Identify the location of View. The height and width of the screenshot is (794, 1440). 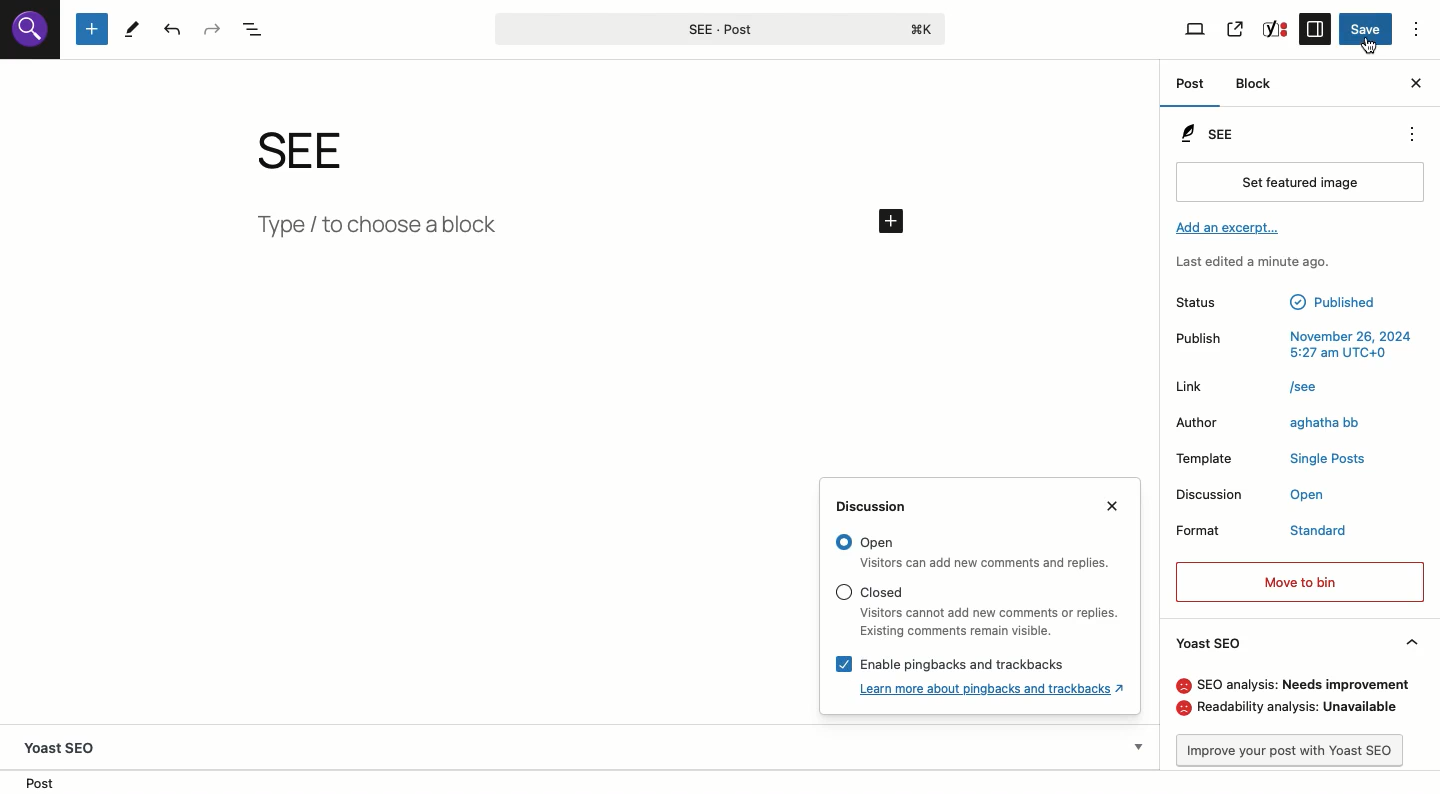
(1196, 30).